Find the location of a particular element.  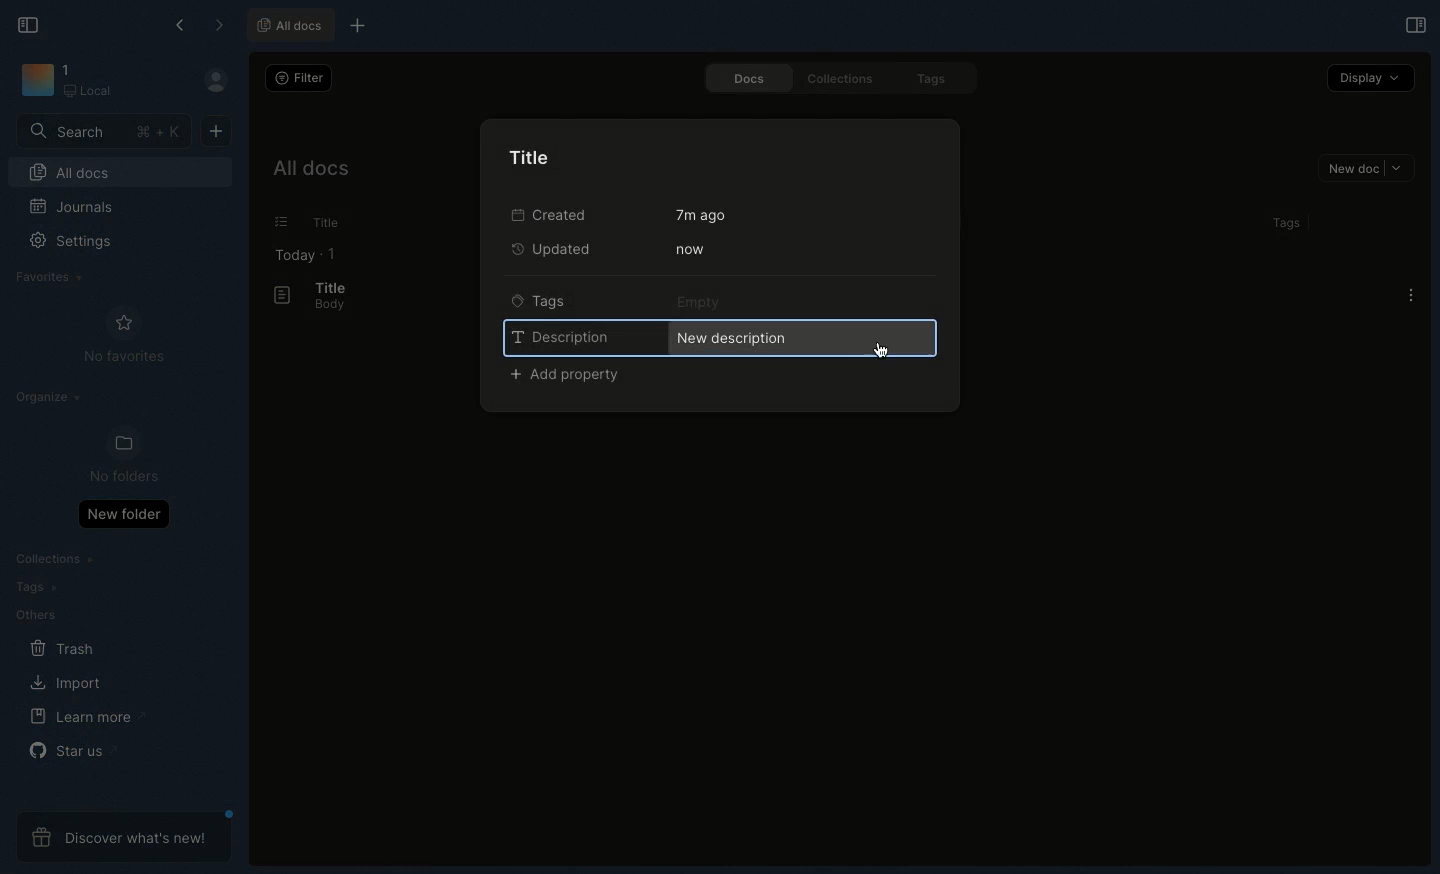

Workspace is located at coordinates (97, 82).